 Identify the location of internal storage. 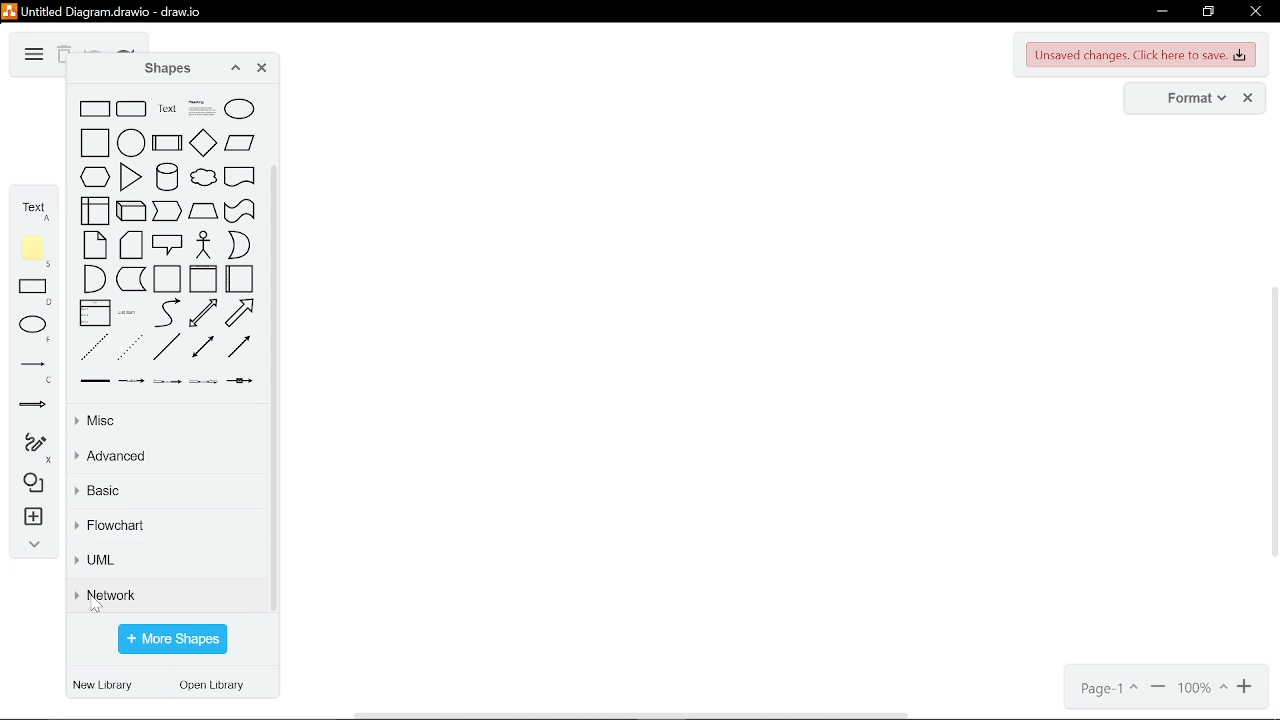
(95, 210).